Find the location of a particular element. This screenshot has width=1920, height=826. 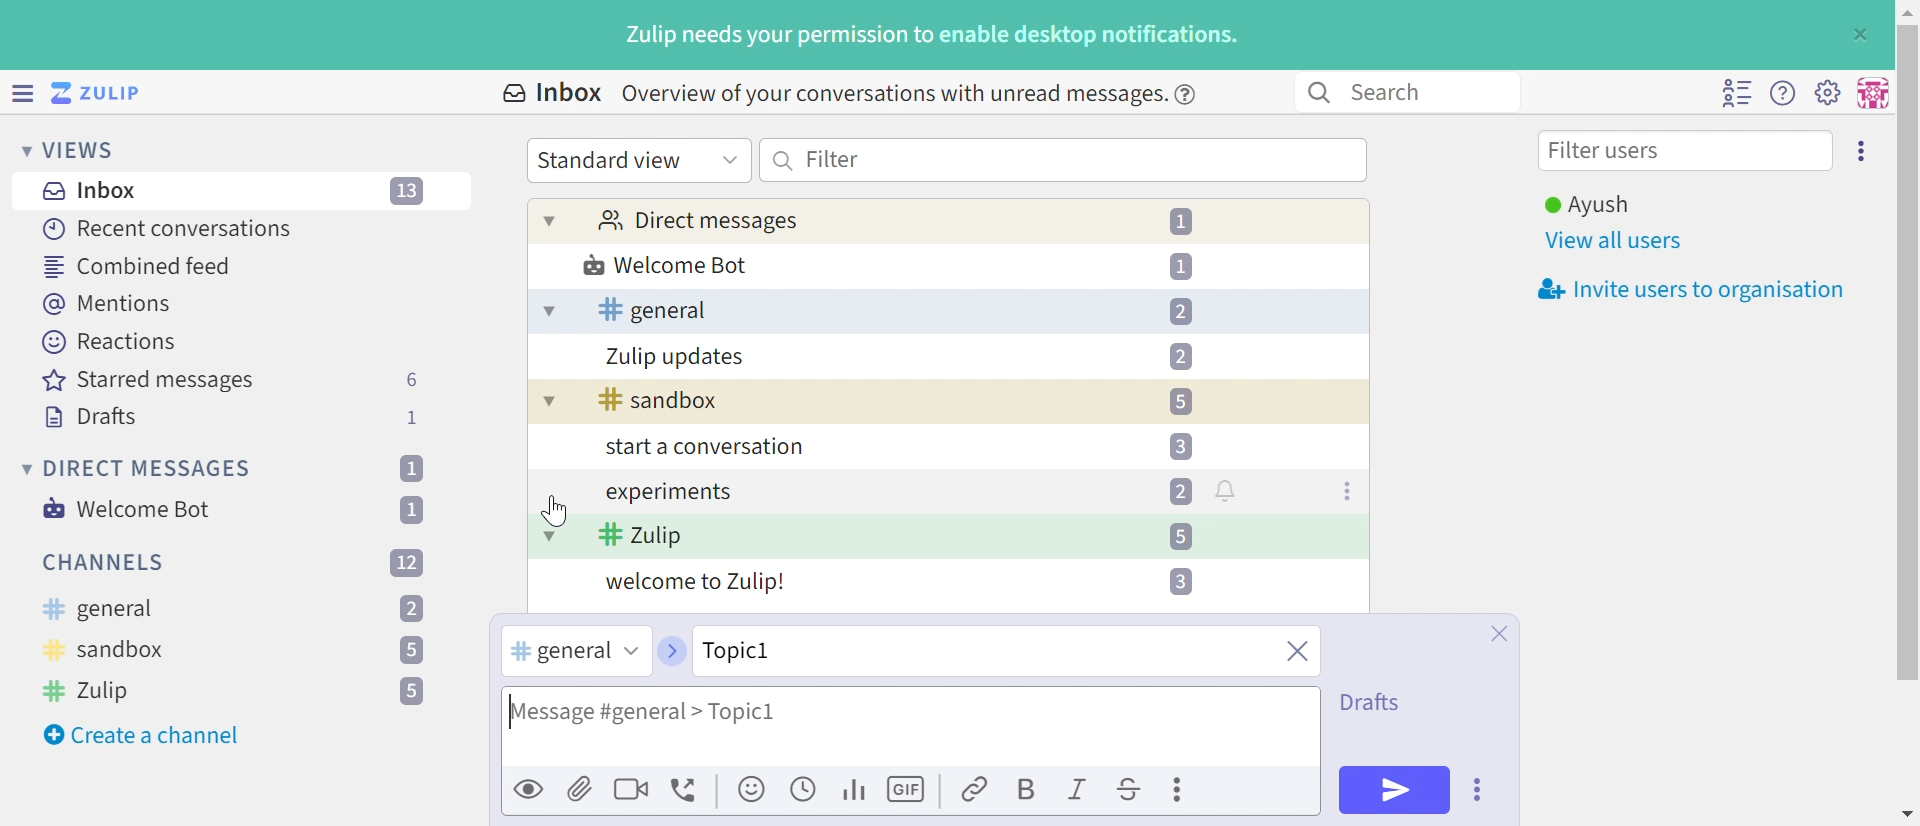

sandbox is located at coordinates (659, 401).